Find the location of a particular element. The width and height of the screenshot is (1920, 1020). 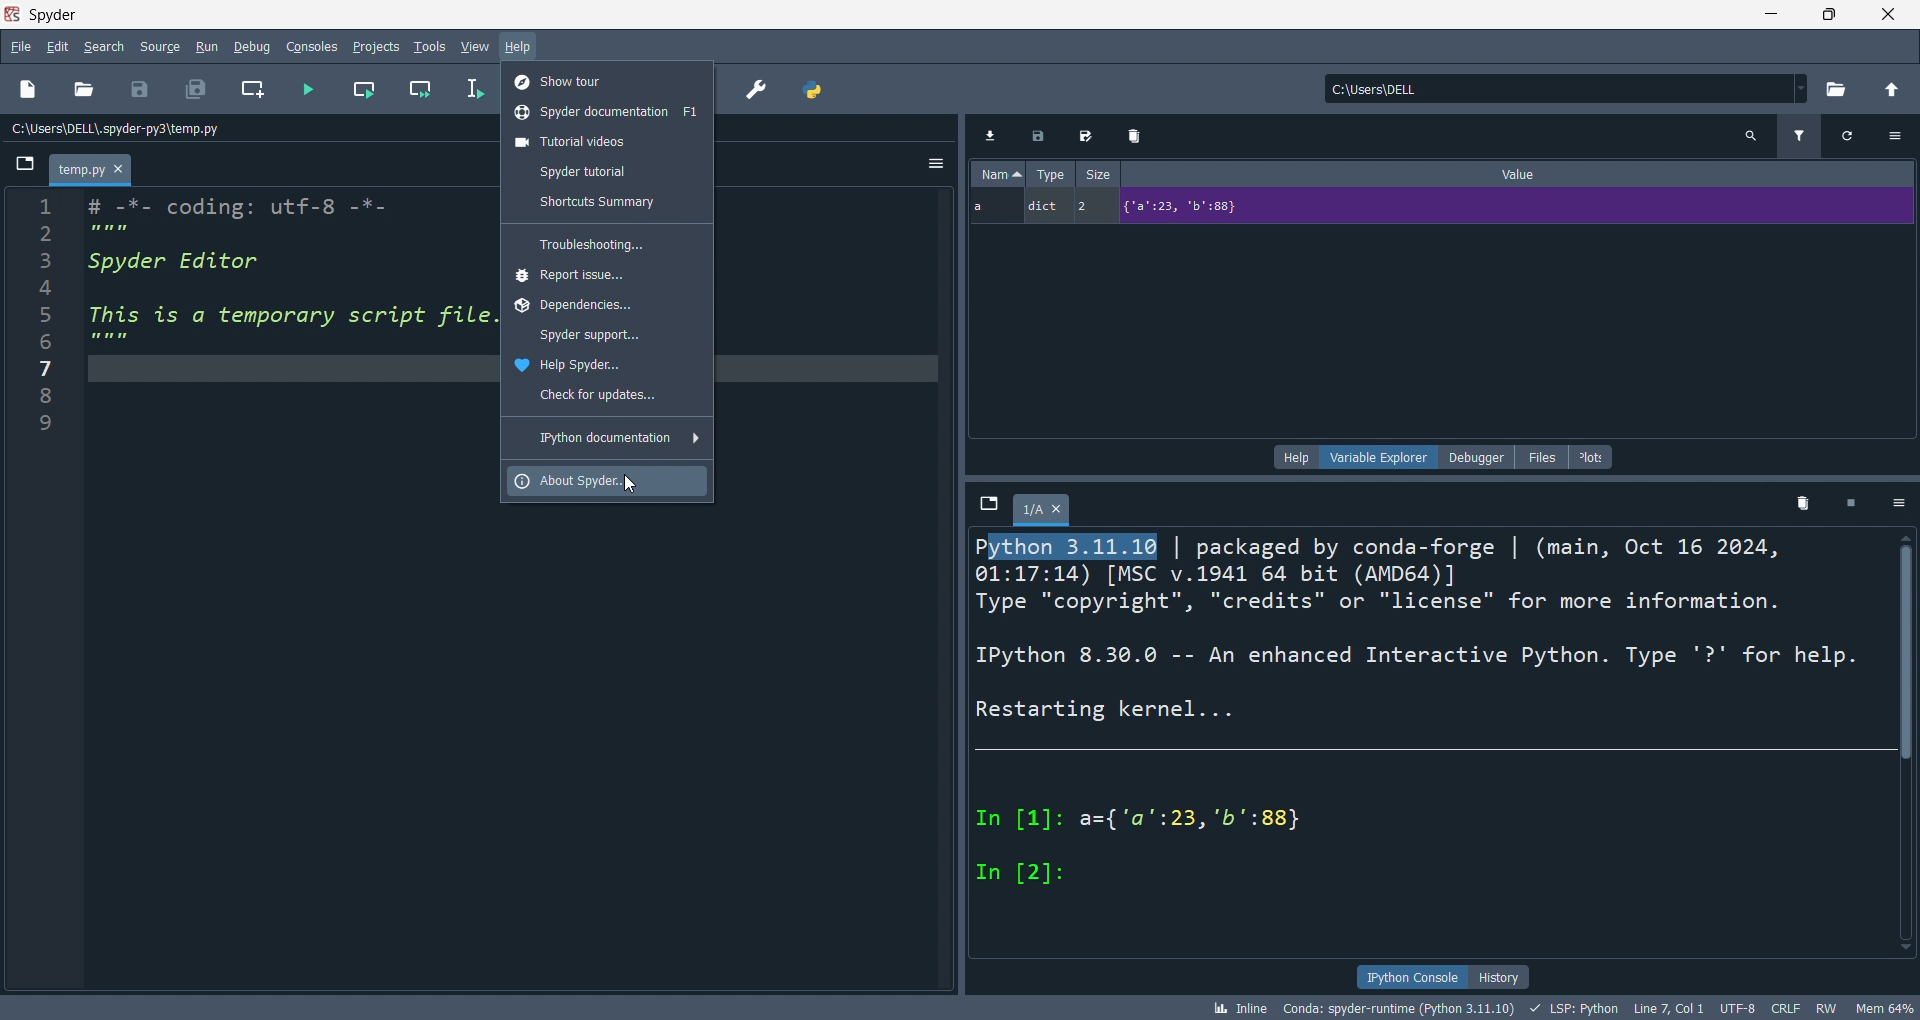

troubleshooting is located at coordinates (608, 243).